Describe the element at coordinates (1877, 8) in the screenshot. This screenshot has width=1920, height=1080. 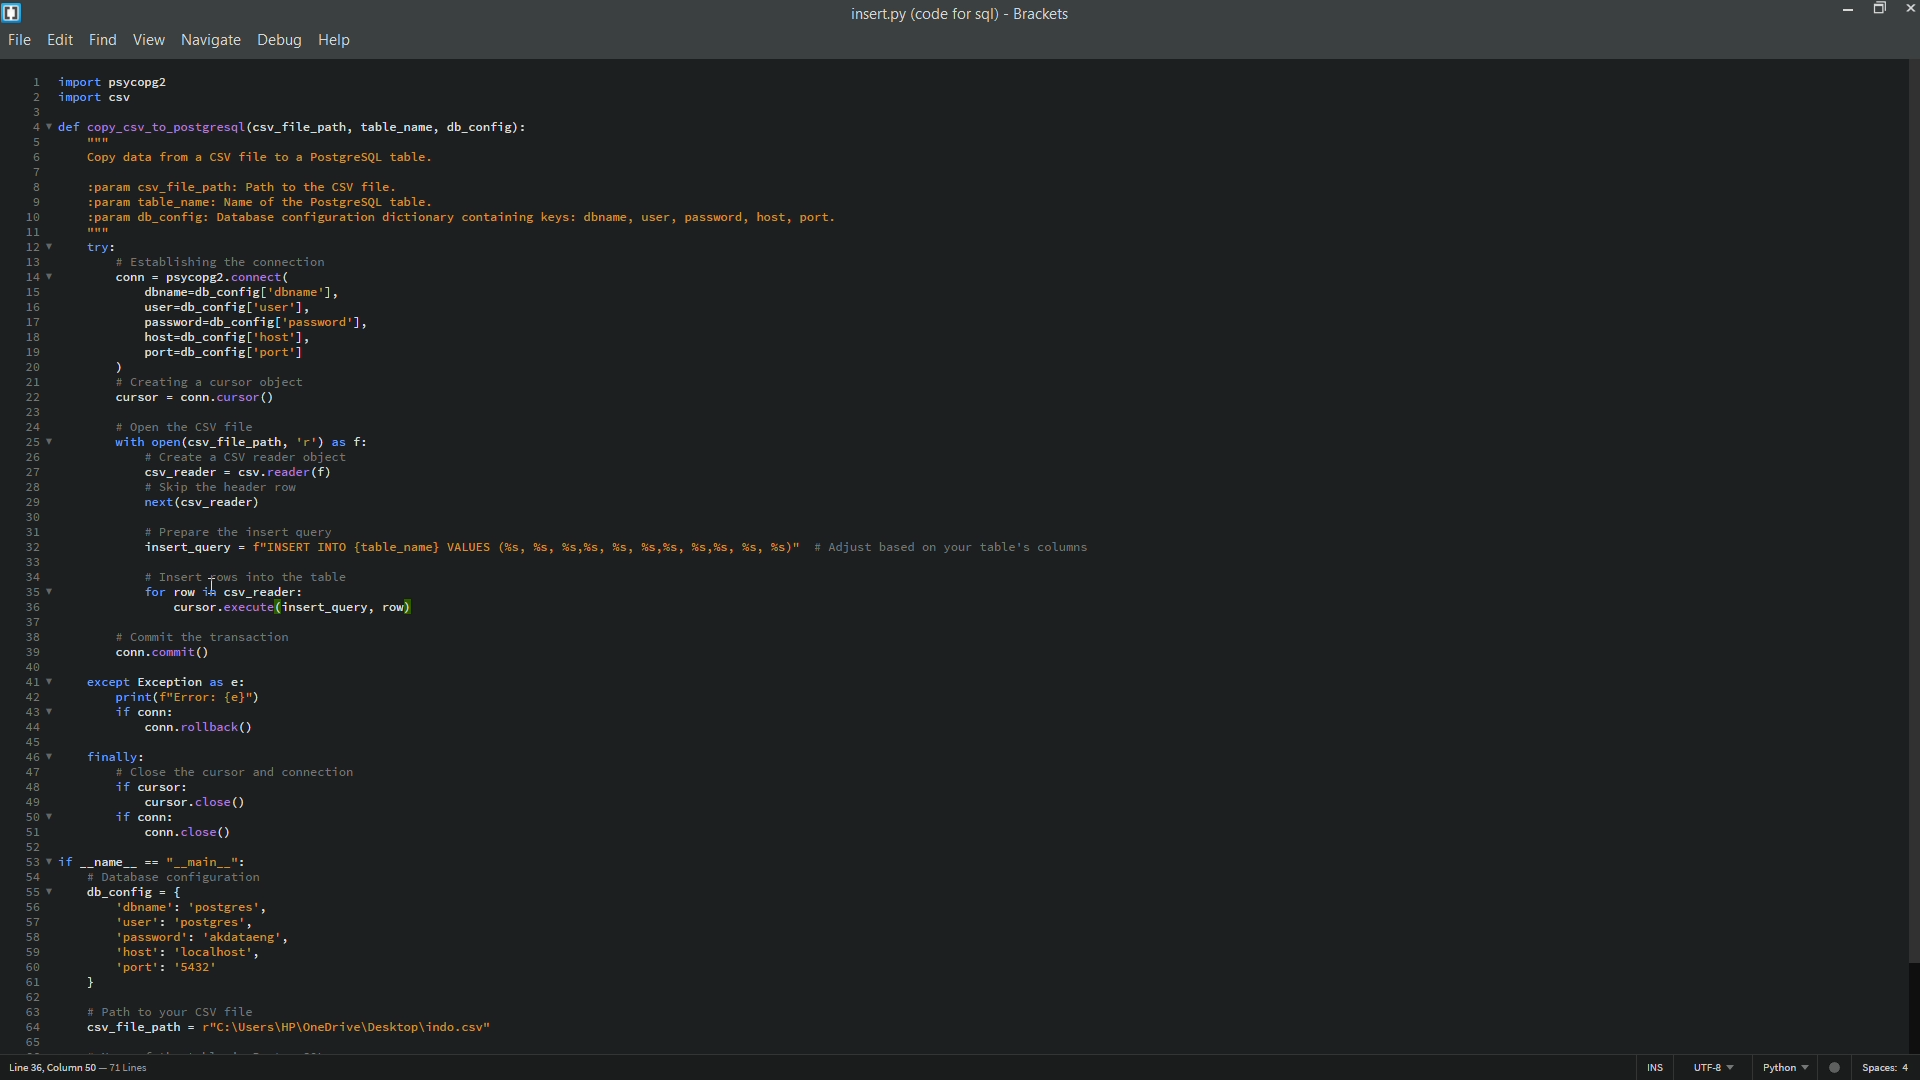
I see `maximize` at that location.